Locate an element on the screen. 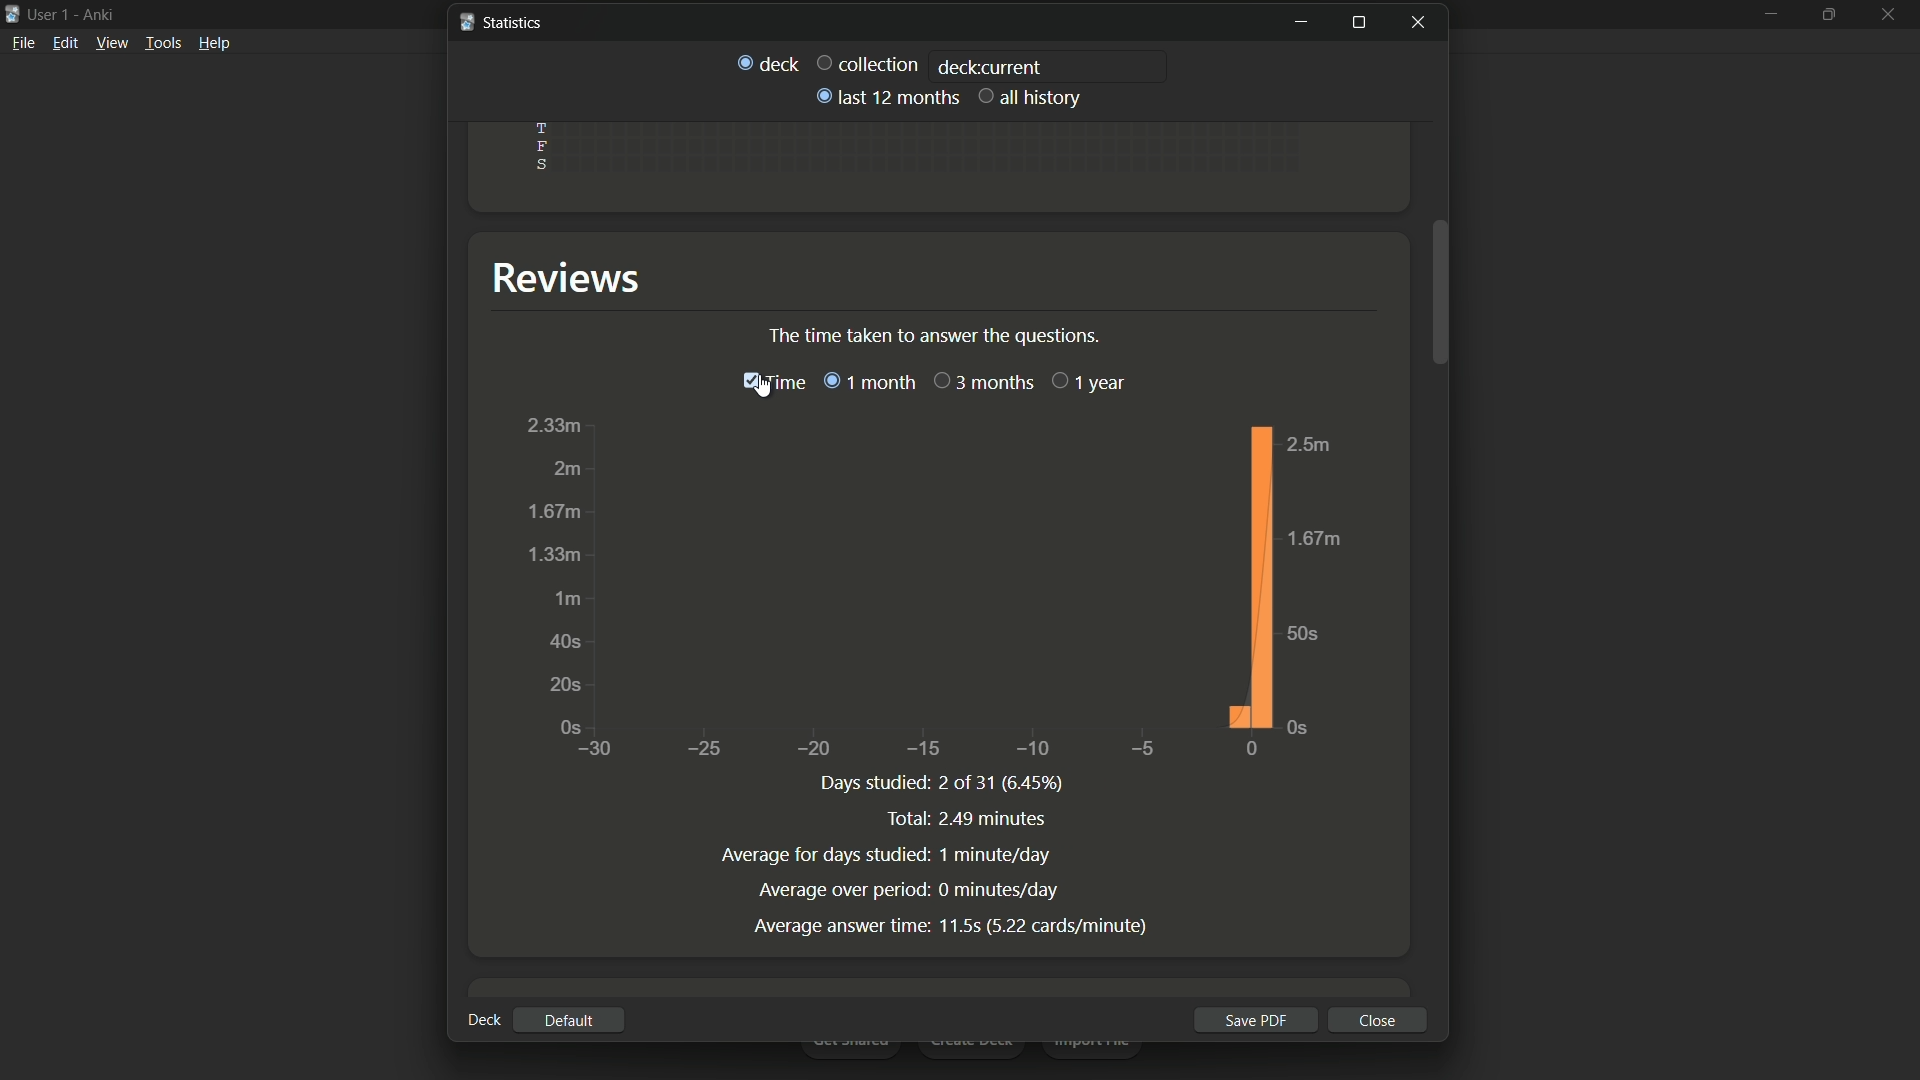  average answer time is located at coordinates (841, 926).